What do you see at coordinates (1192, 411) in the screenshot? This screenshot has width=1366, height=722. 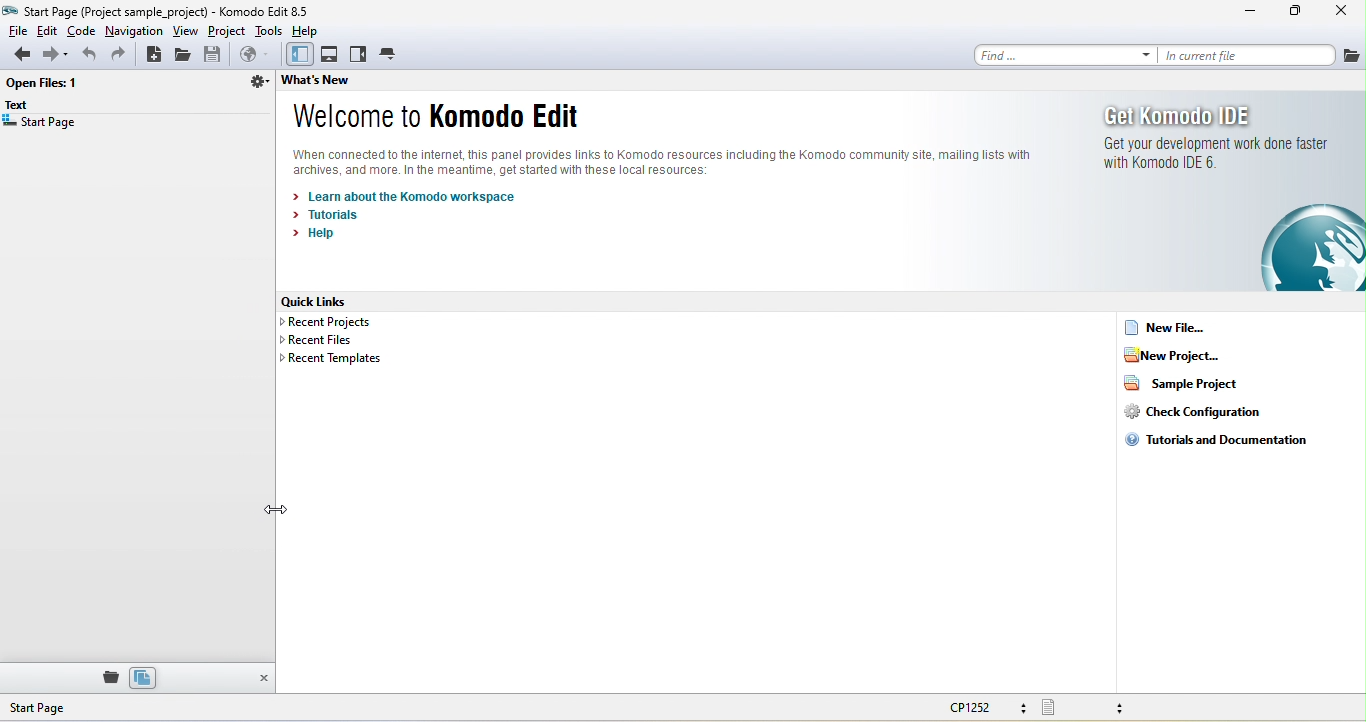 I see `check configuration` at bounding box center [1192, 411].